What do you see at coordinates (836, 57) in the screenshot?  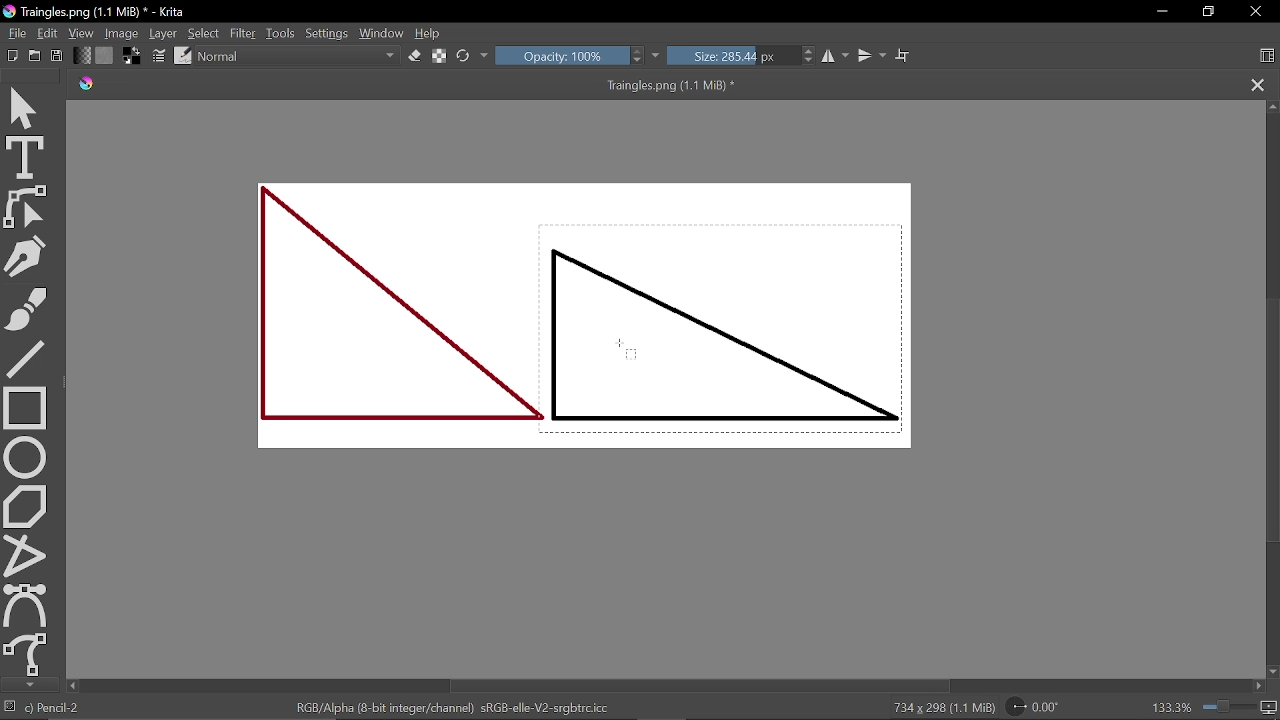 I see `Horizontal mirror tool` at bounding box center [836, 57].